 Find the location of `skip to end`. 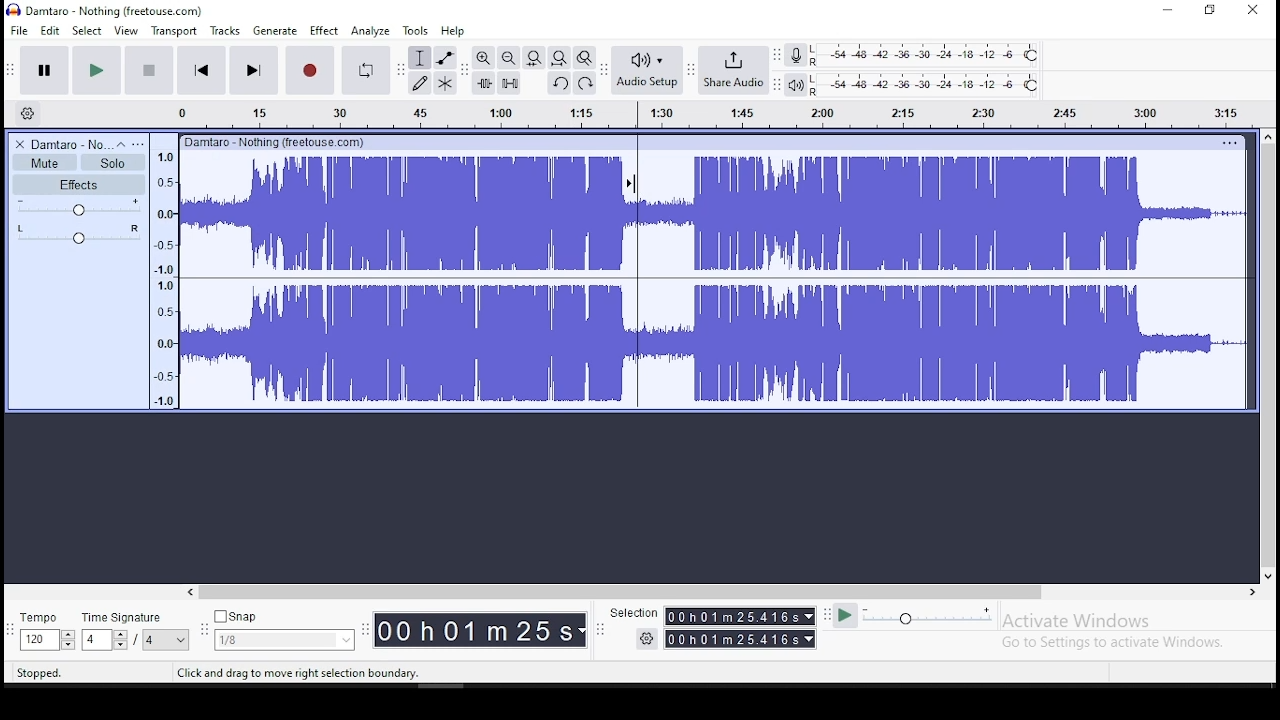

skip to end is located at coordinates (255, 70).